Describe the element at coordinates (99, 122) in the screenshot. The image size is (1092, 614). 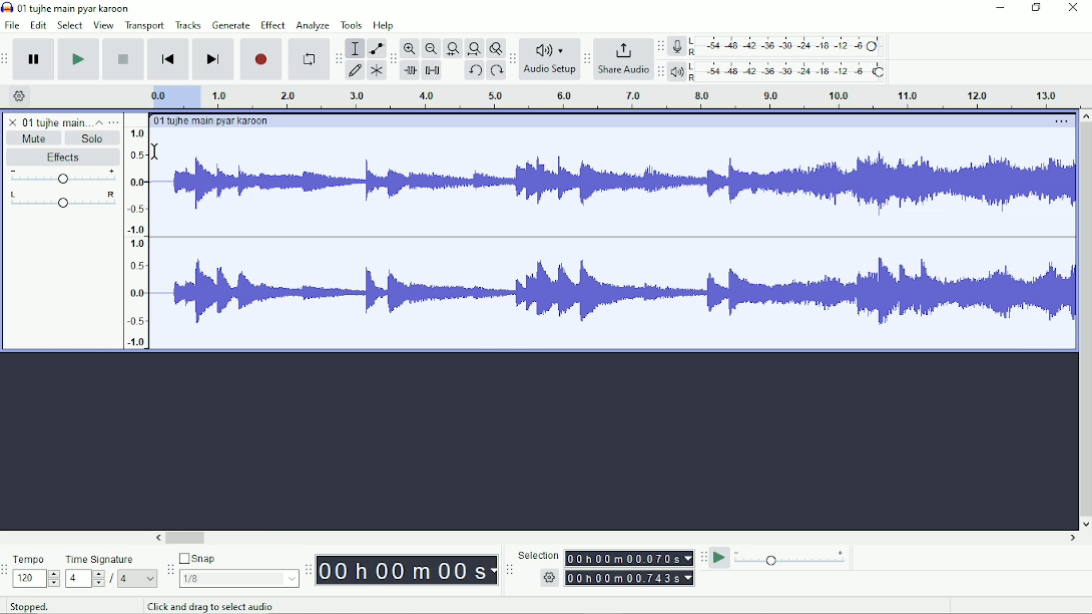
I see `Collapse` at that location.